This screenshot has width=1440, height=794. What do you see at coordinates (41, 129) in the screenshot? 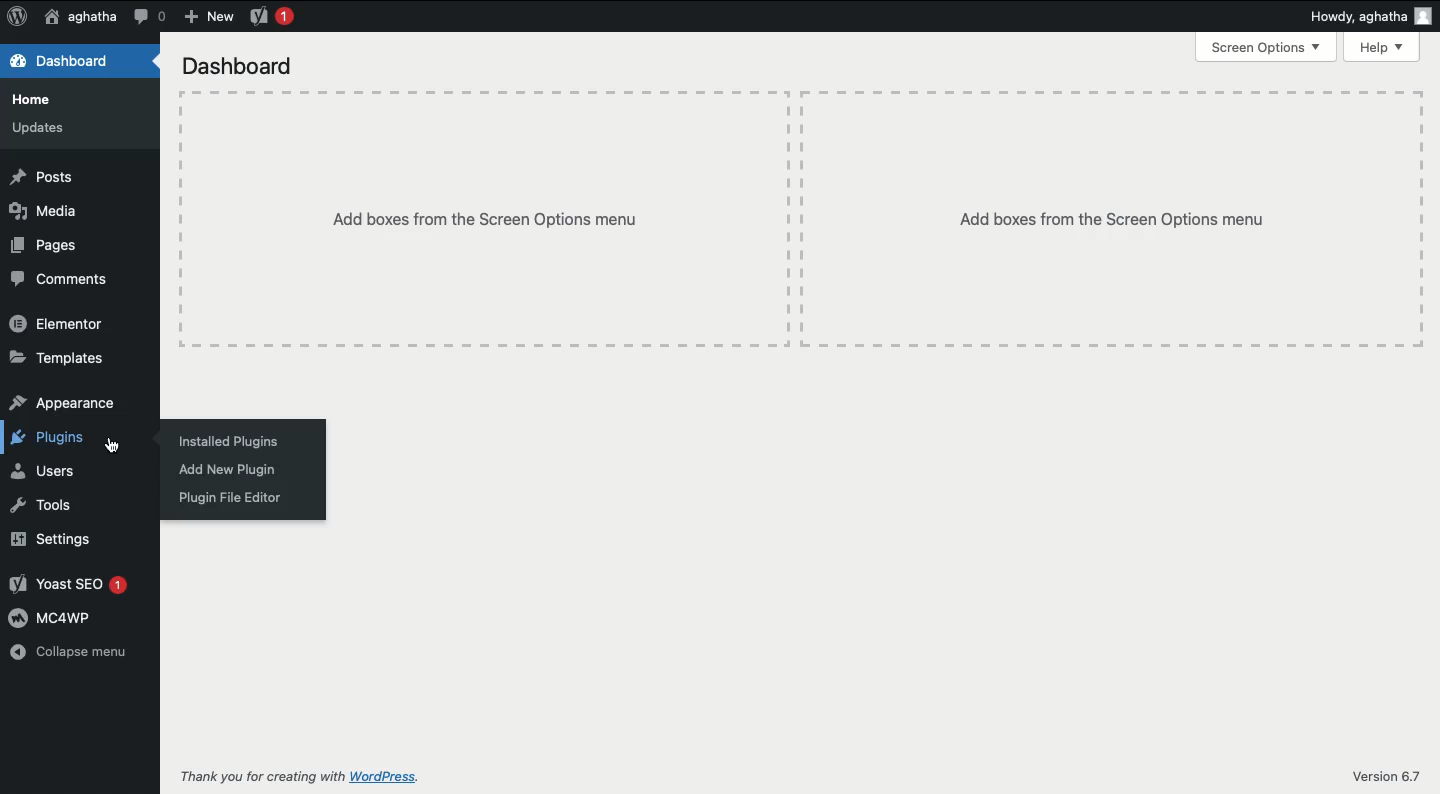
I see `Updates` at bounding box center [41, 129].